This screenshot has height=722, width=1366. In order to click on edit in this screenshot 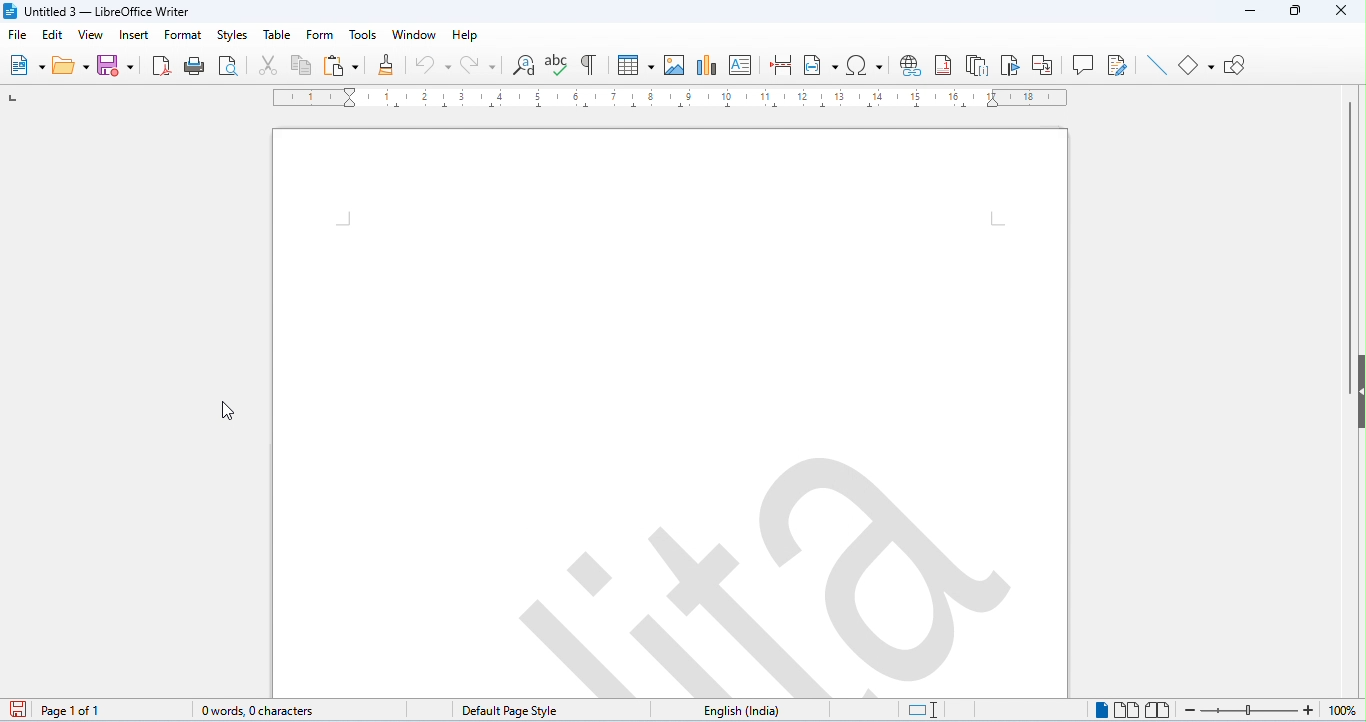, I will do `click(52, 35)`.